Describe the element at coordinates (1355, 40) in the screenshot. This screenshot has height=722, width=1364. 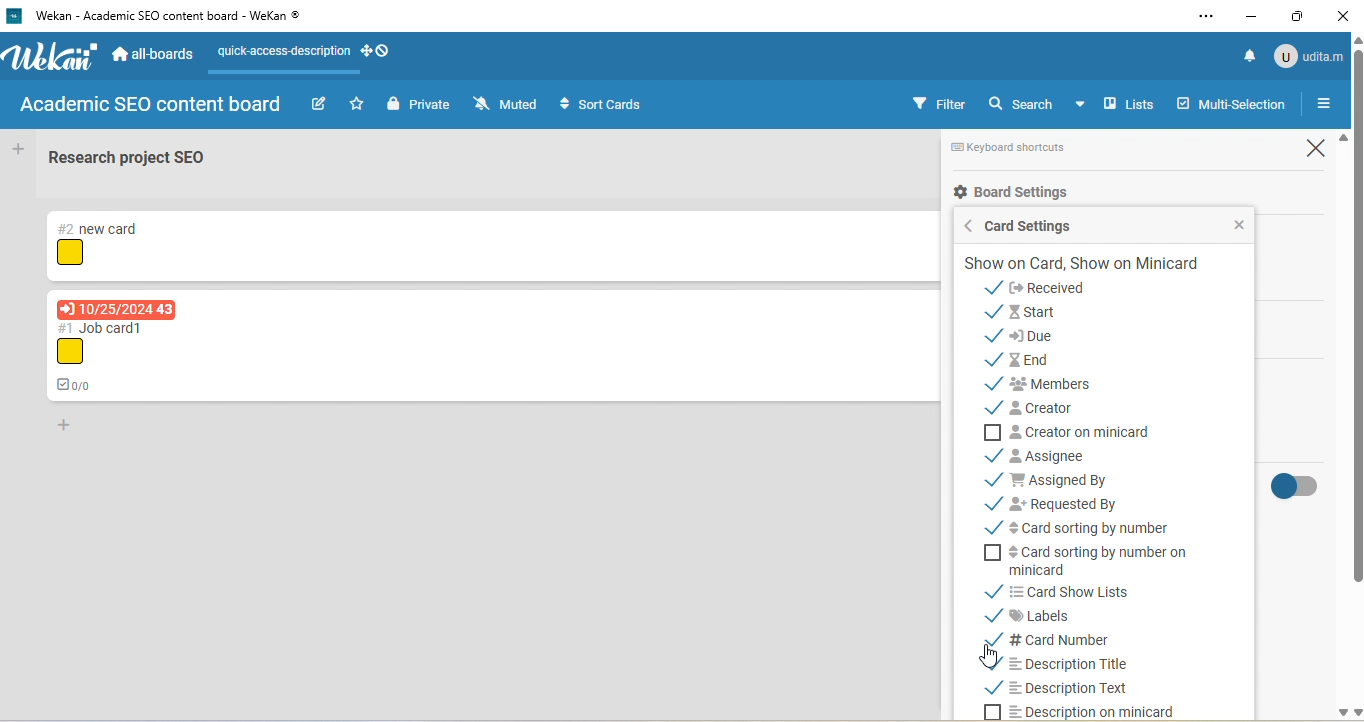
I see `scroll up` at that location.